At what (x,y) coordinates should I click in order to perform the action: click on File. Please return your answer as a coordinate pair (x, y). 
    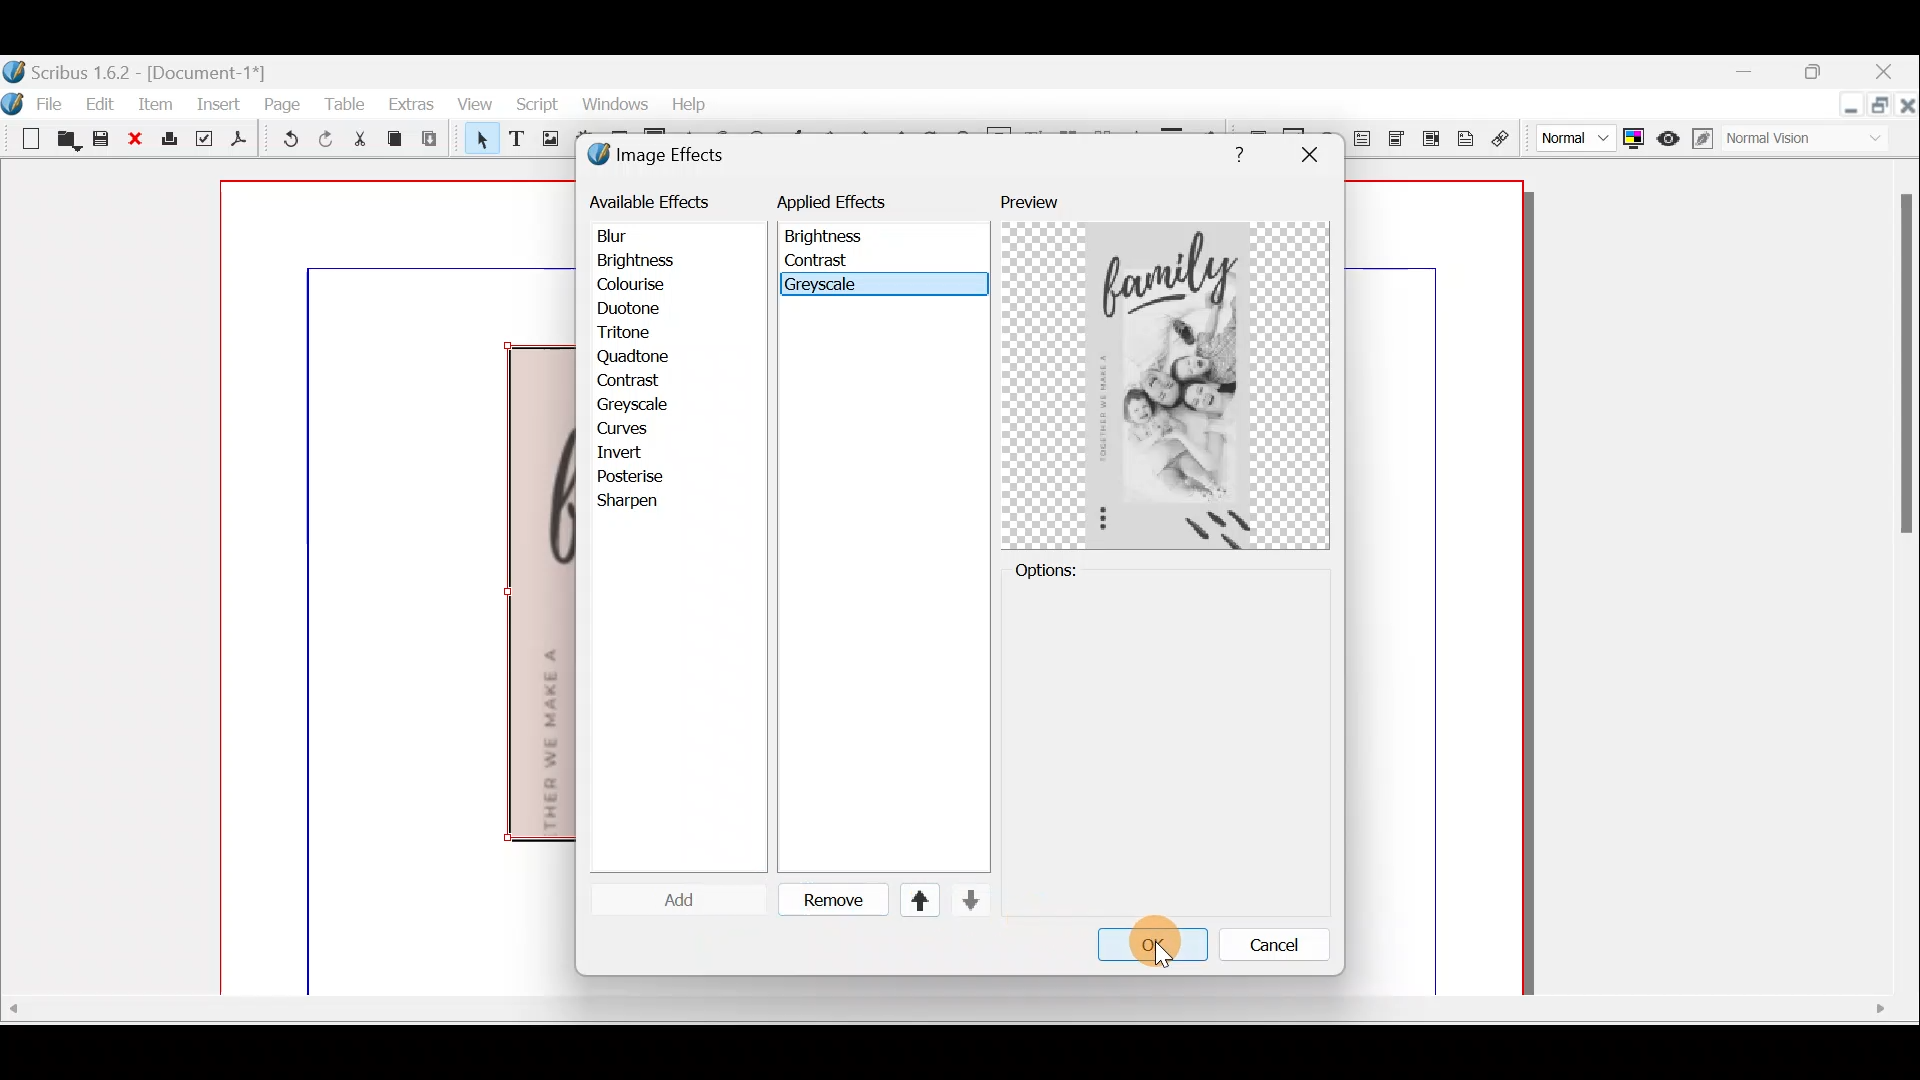
    Looking at the image, I should click on (53, 105).